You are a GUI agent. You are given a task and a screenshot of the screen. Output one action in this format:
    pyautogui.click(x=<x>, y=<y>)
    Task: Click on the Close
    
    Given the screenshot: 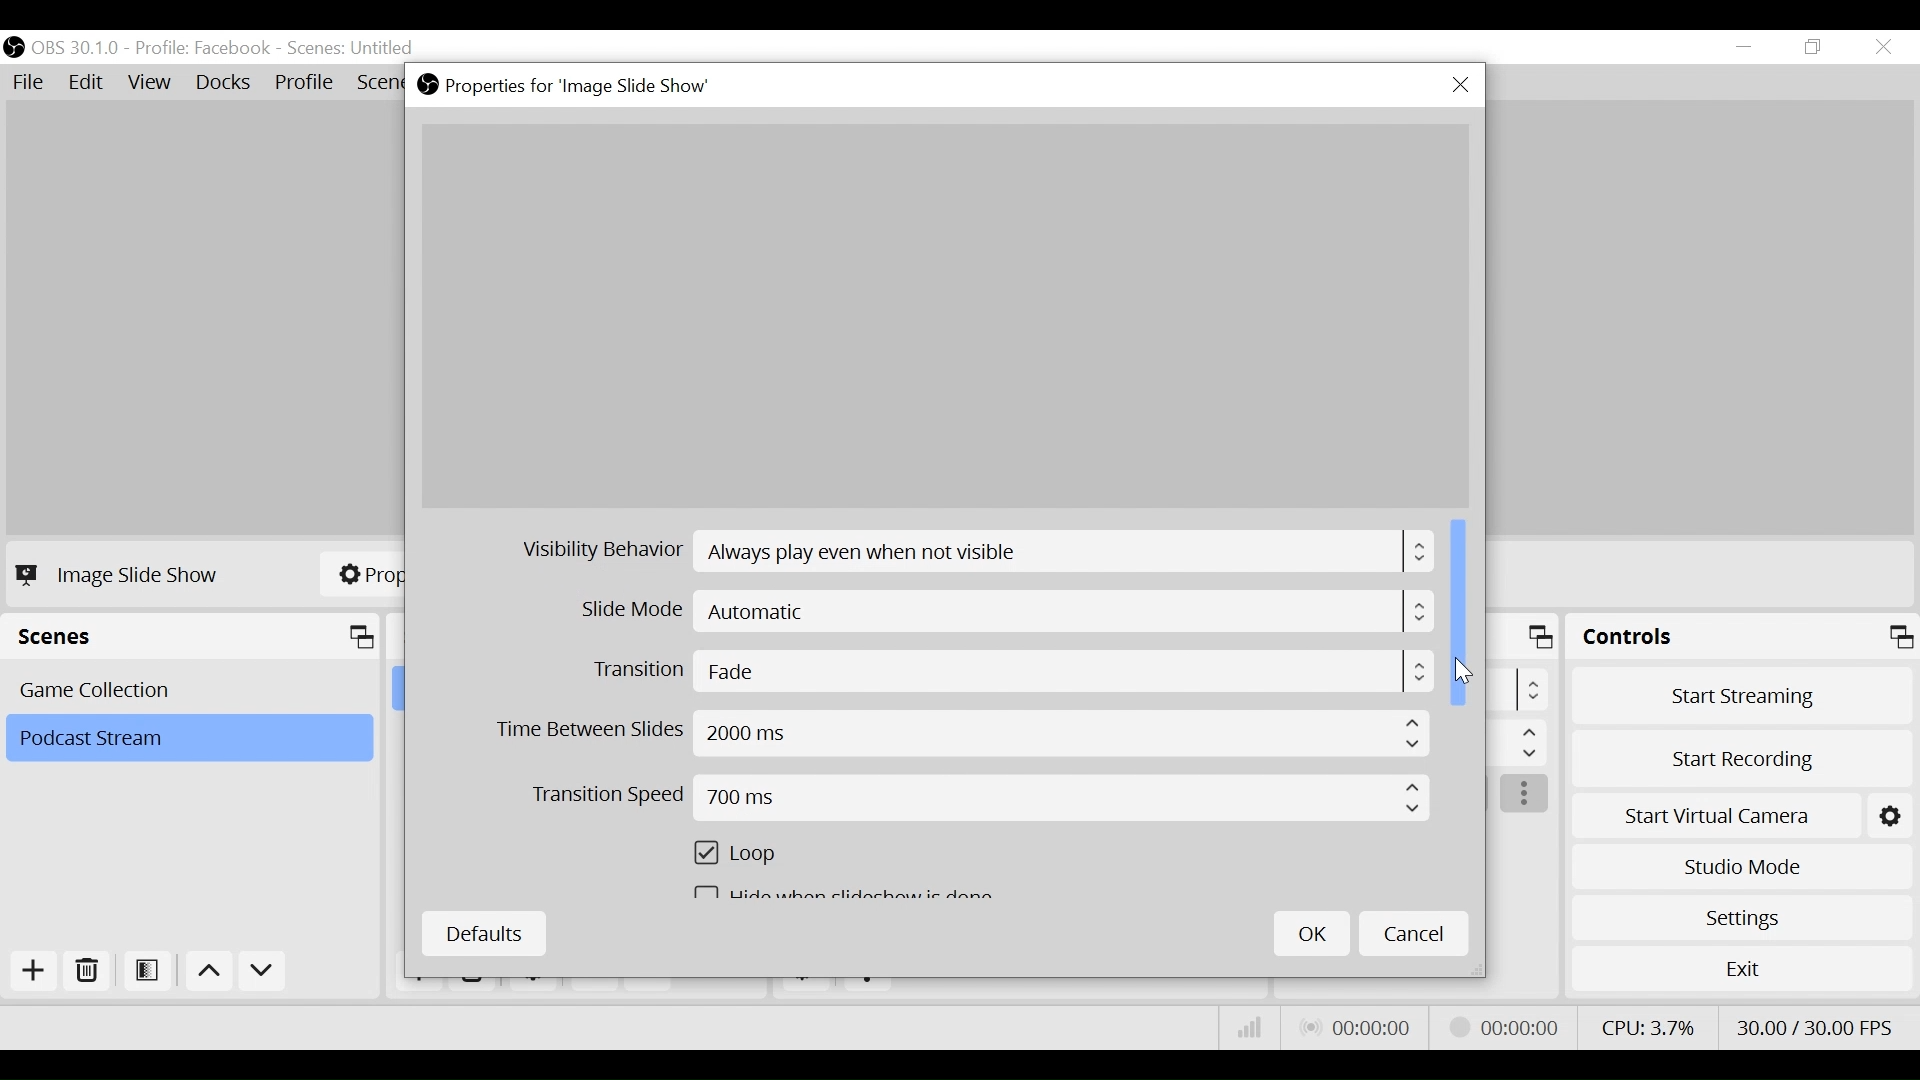 What is the action you would take?
    pyautogui.click(x=1882, y=48)
    